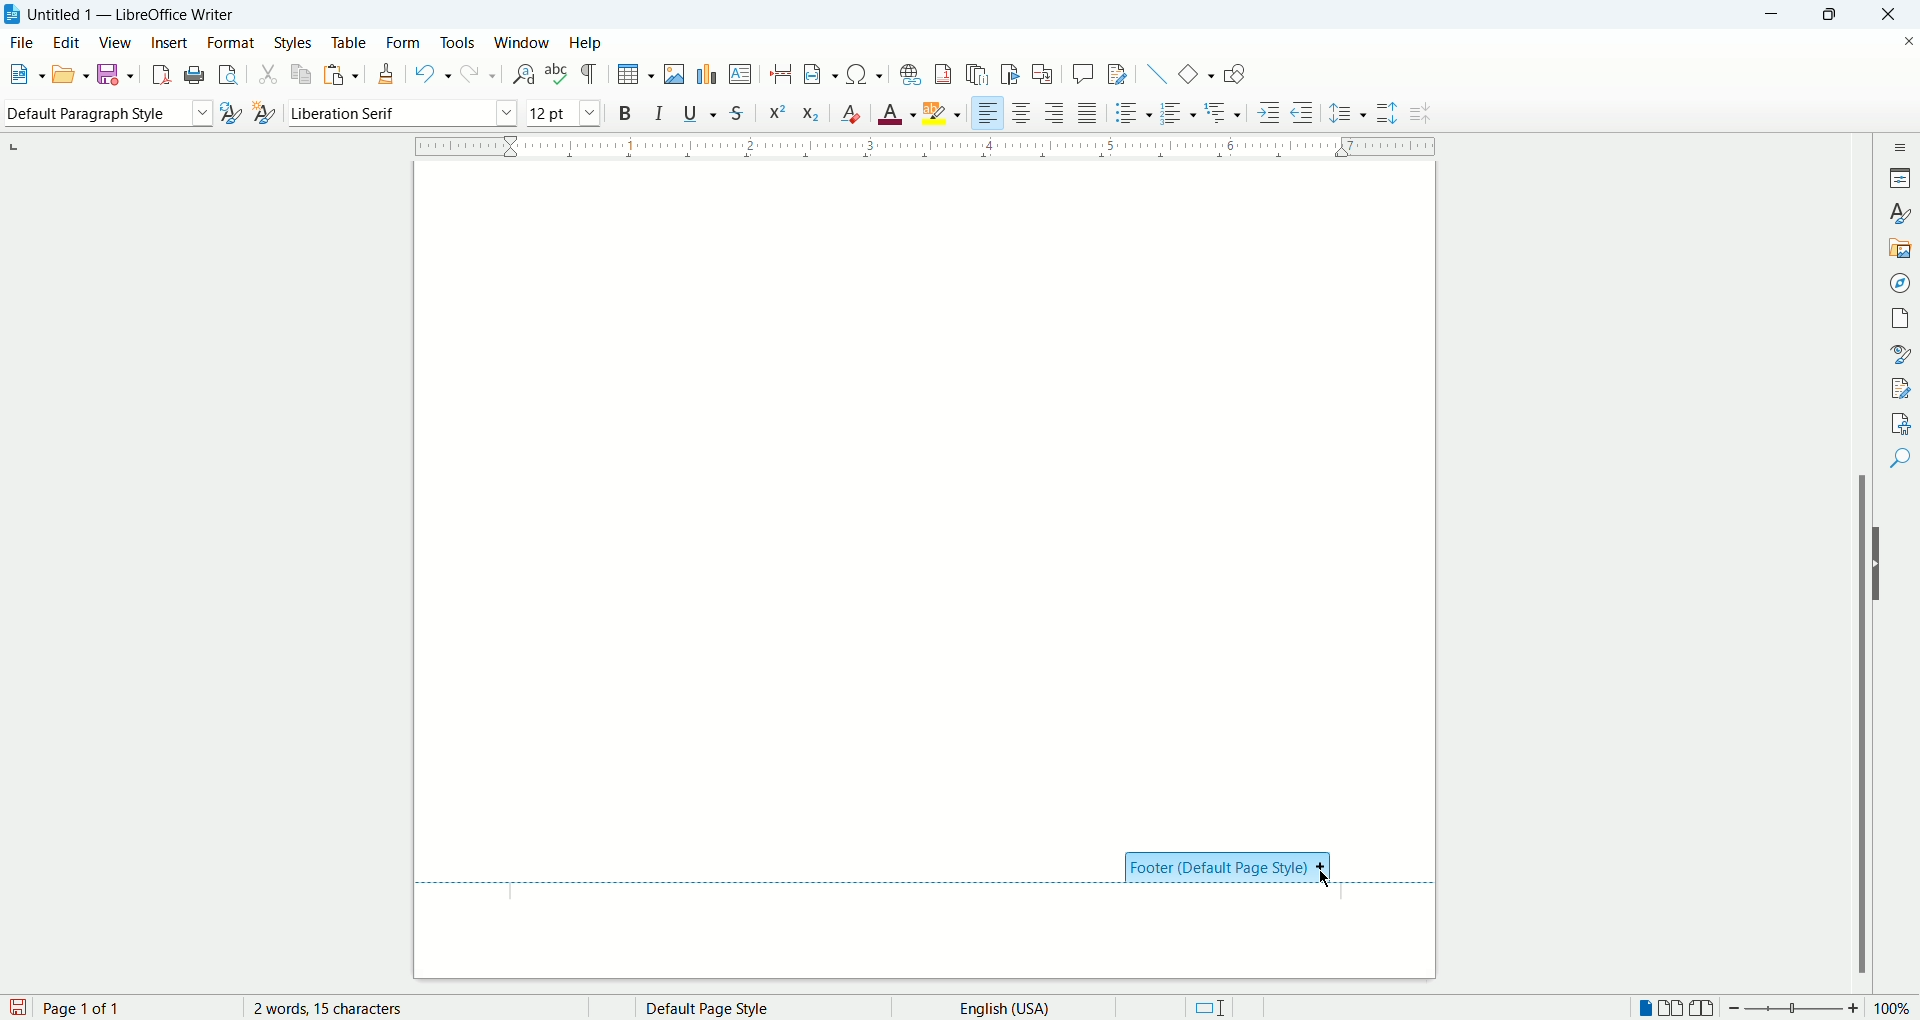 This screenshot has width=1920, height=1020. Describe the element at coordinates (559, 74) in the screenshot. I see `spell check` at that location.